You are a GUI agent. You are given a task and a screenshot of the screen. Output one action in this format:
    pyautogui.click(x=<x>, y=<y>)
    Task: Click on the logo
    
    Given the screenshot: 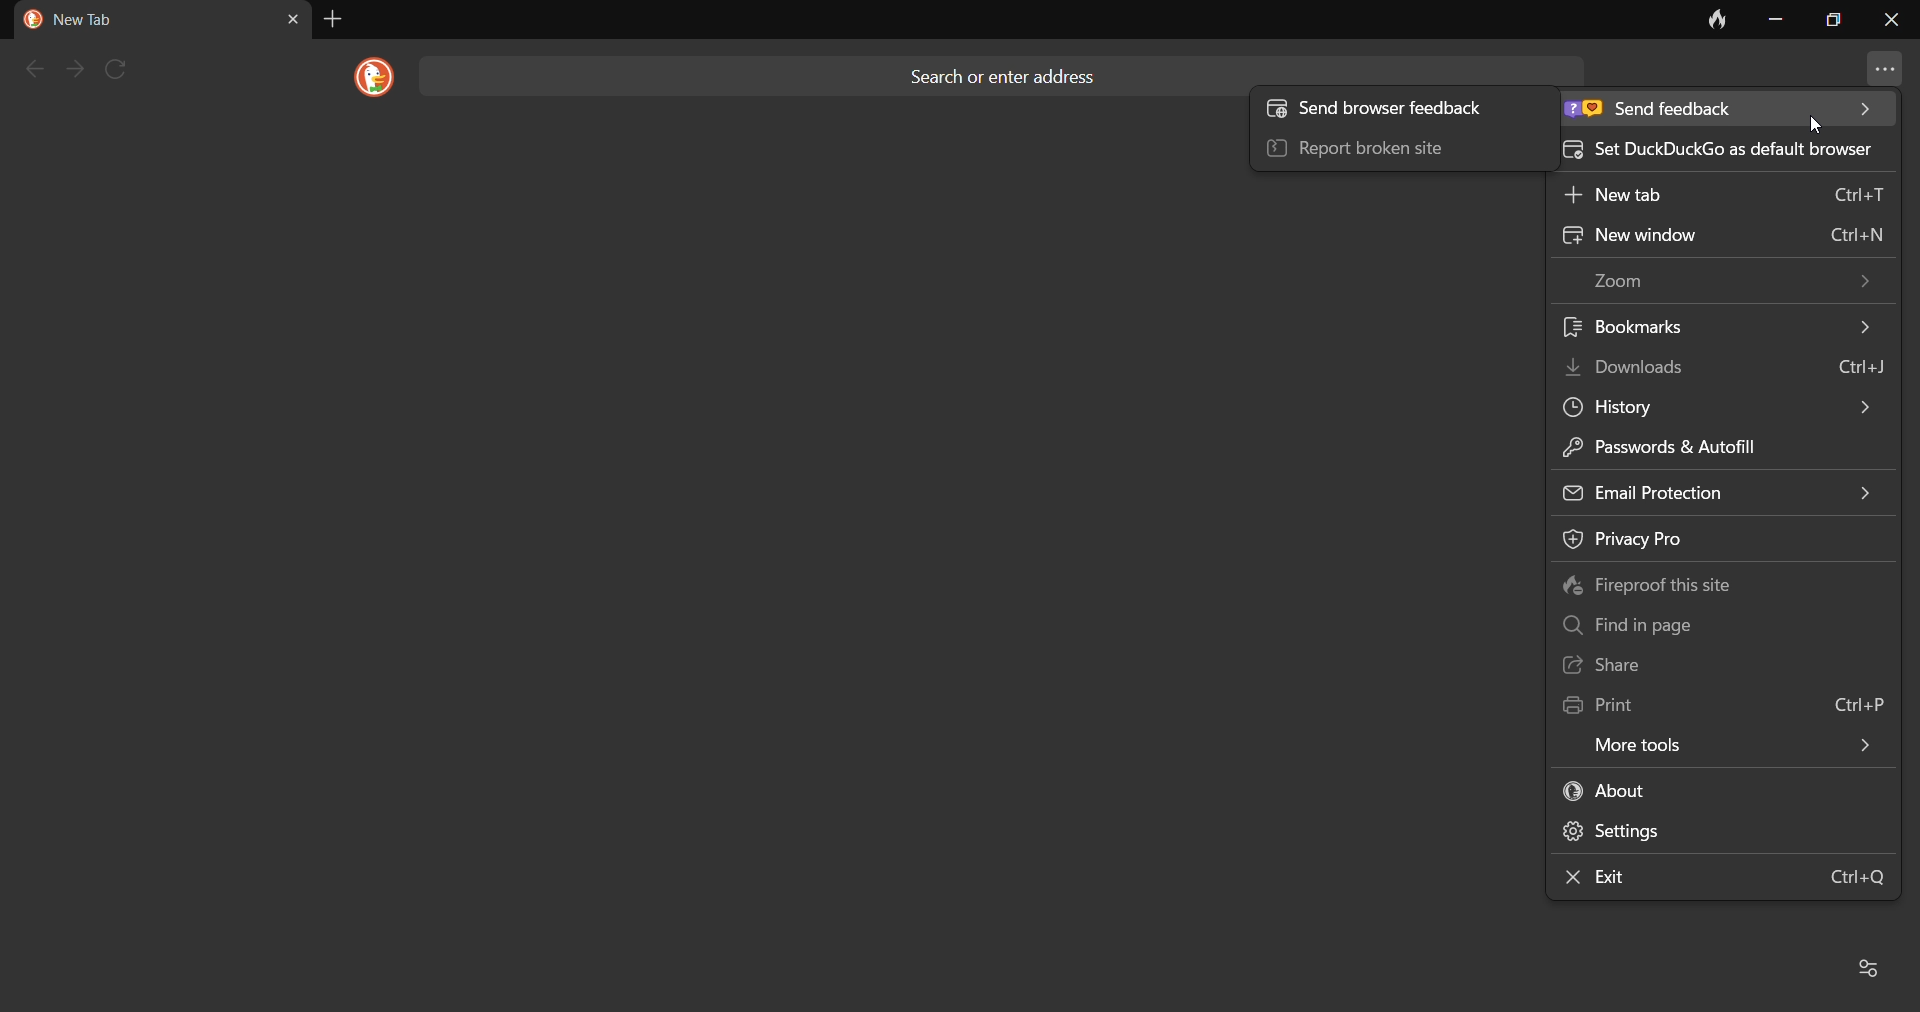 What is the action you would take?
    pyautogui.click(x=367, y=78)
    